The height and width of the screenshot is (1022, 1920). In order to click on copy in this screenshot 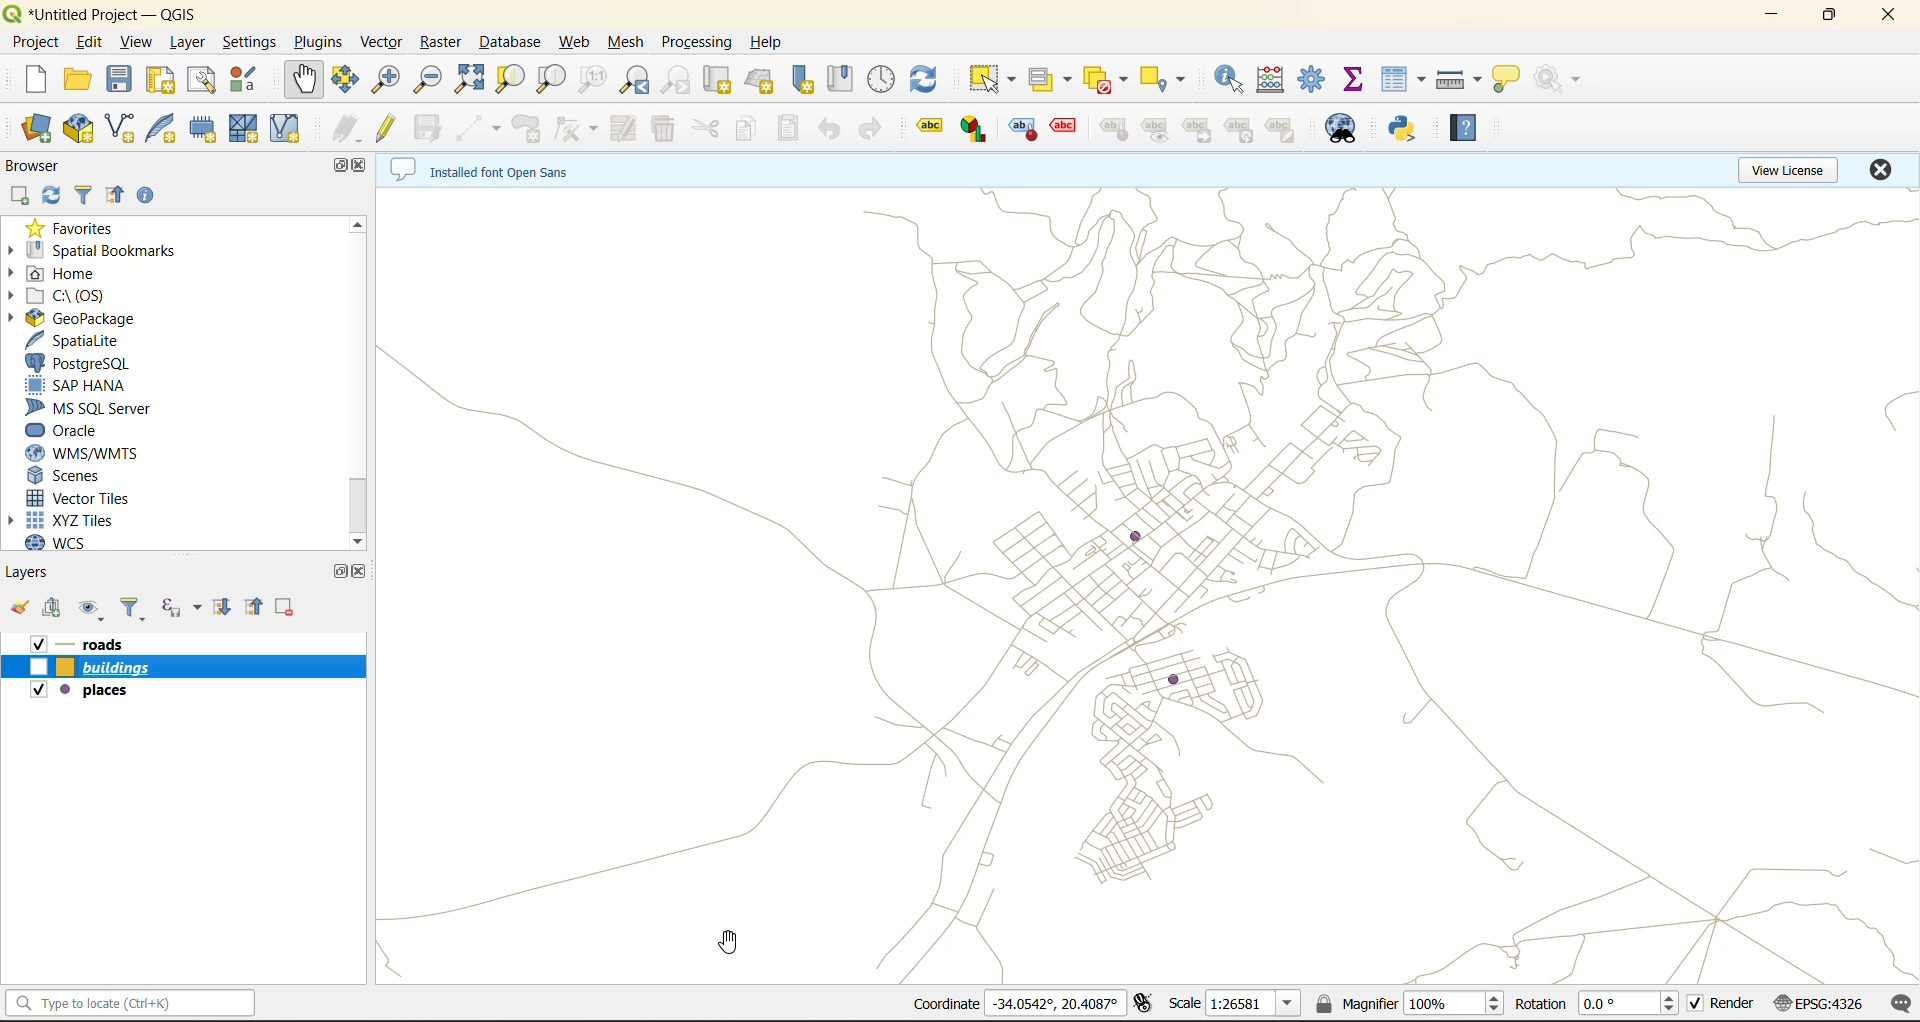, I will do `click(747, 125)`.